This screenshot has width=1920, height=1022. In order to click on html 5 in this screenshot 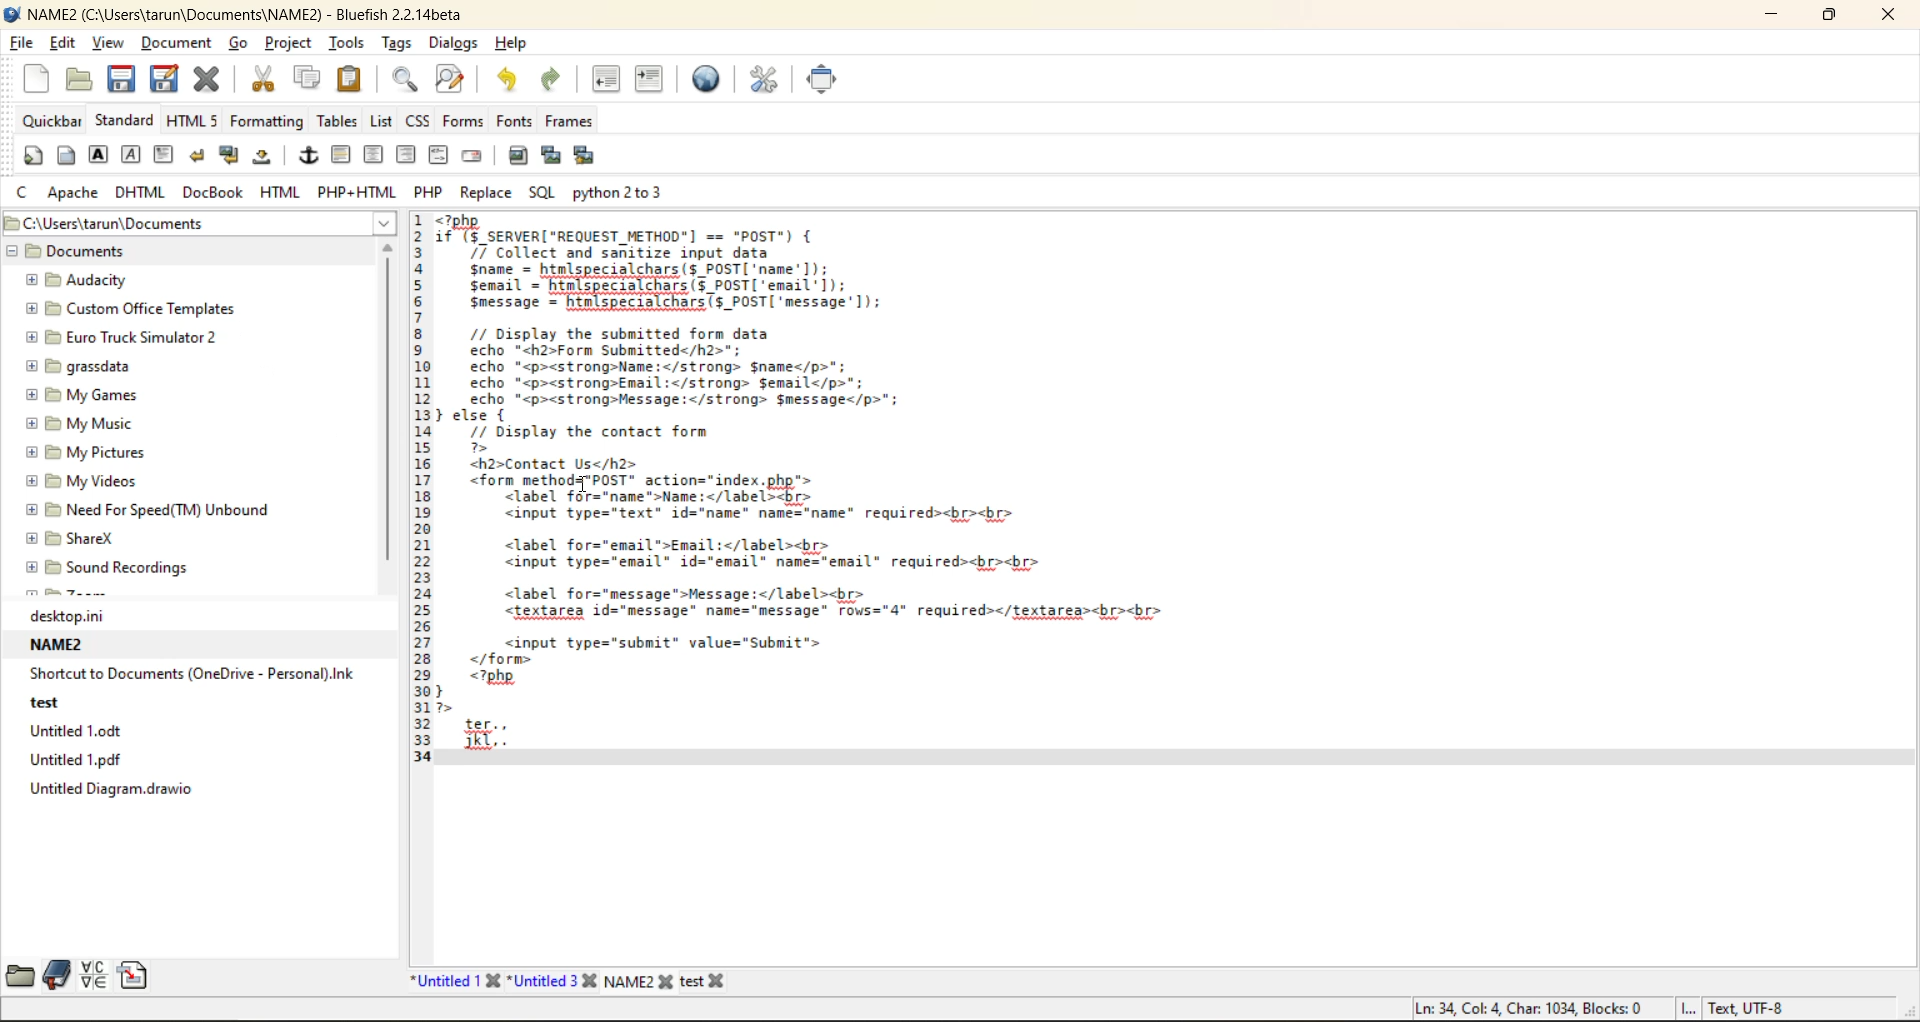, I will do `click(193, 123)`.